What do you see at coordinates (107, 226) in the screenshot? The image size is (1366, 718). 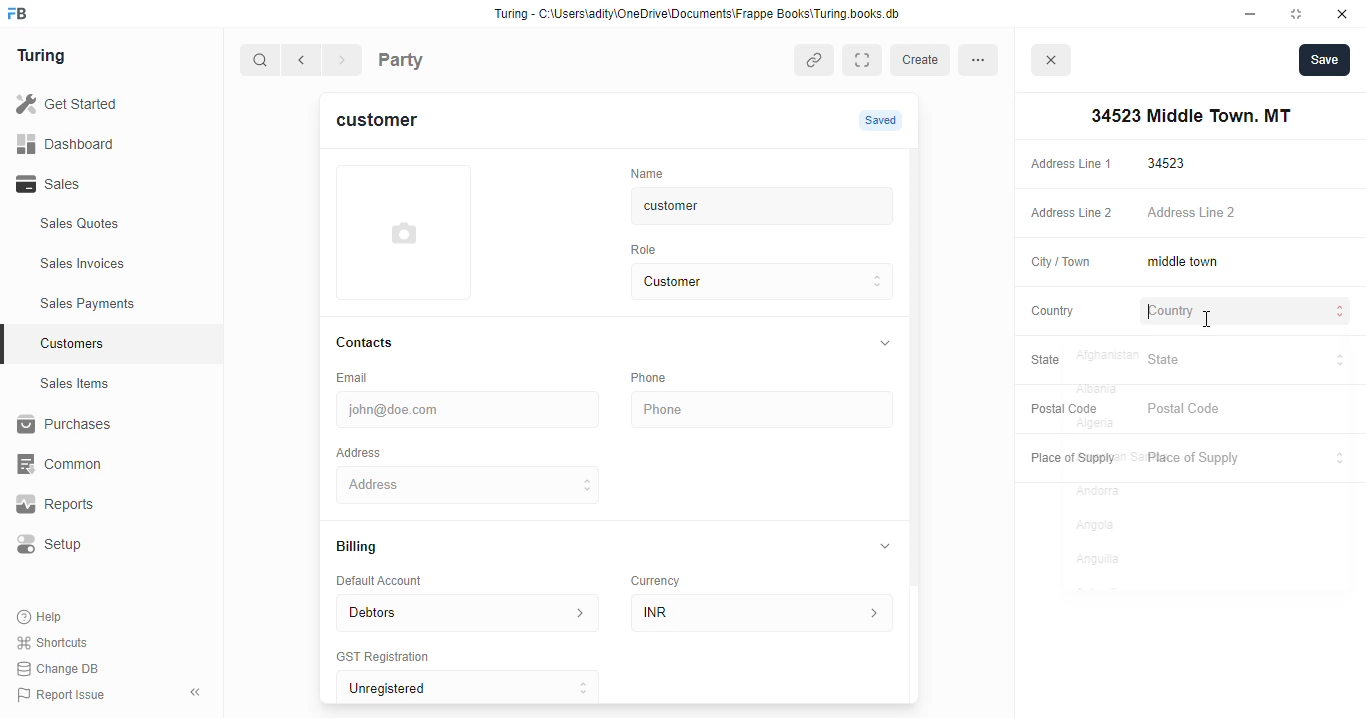 I see `Sales Quotes` at bounding box center [107, 226].